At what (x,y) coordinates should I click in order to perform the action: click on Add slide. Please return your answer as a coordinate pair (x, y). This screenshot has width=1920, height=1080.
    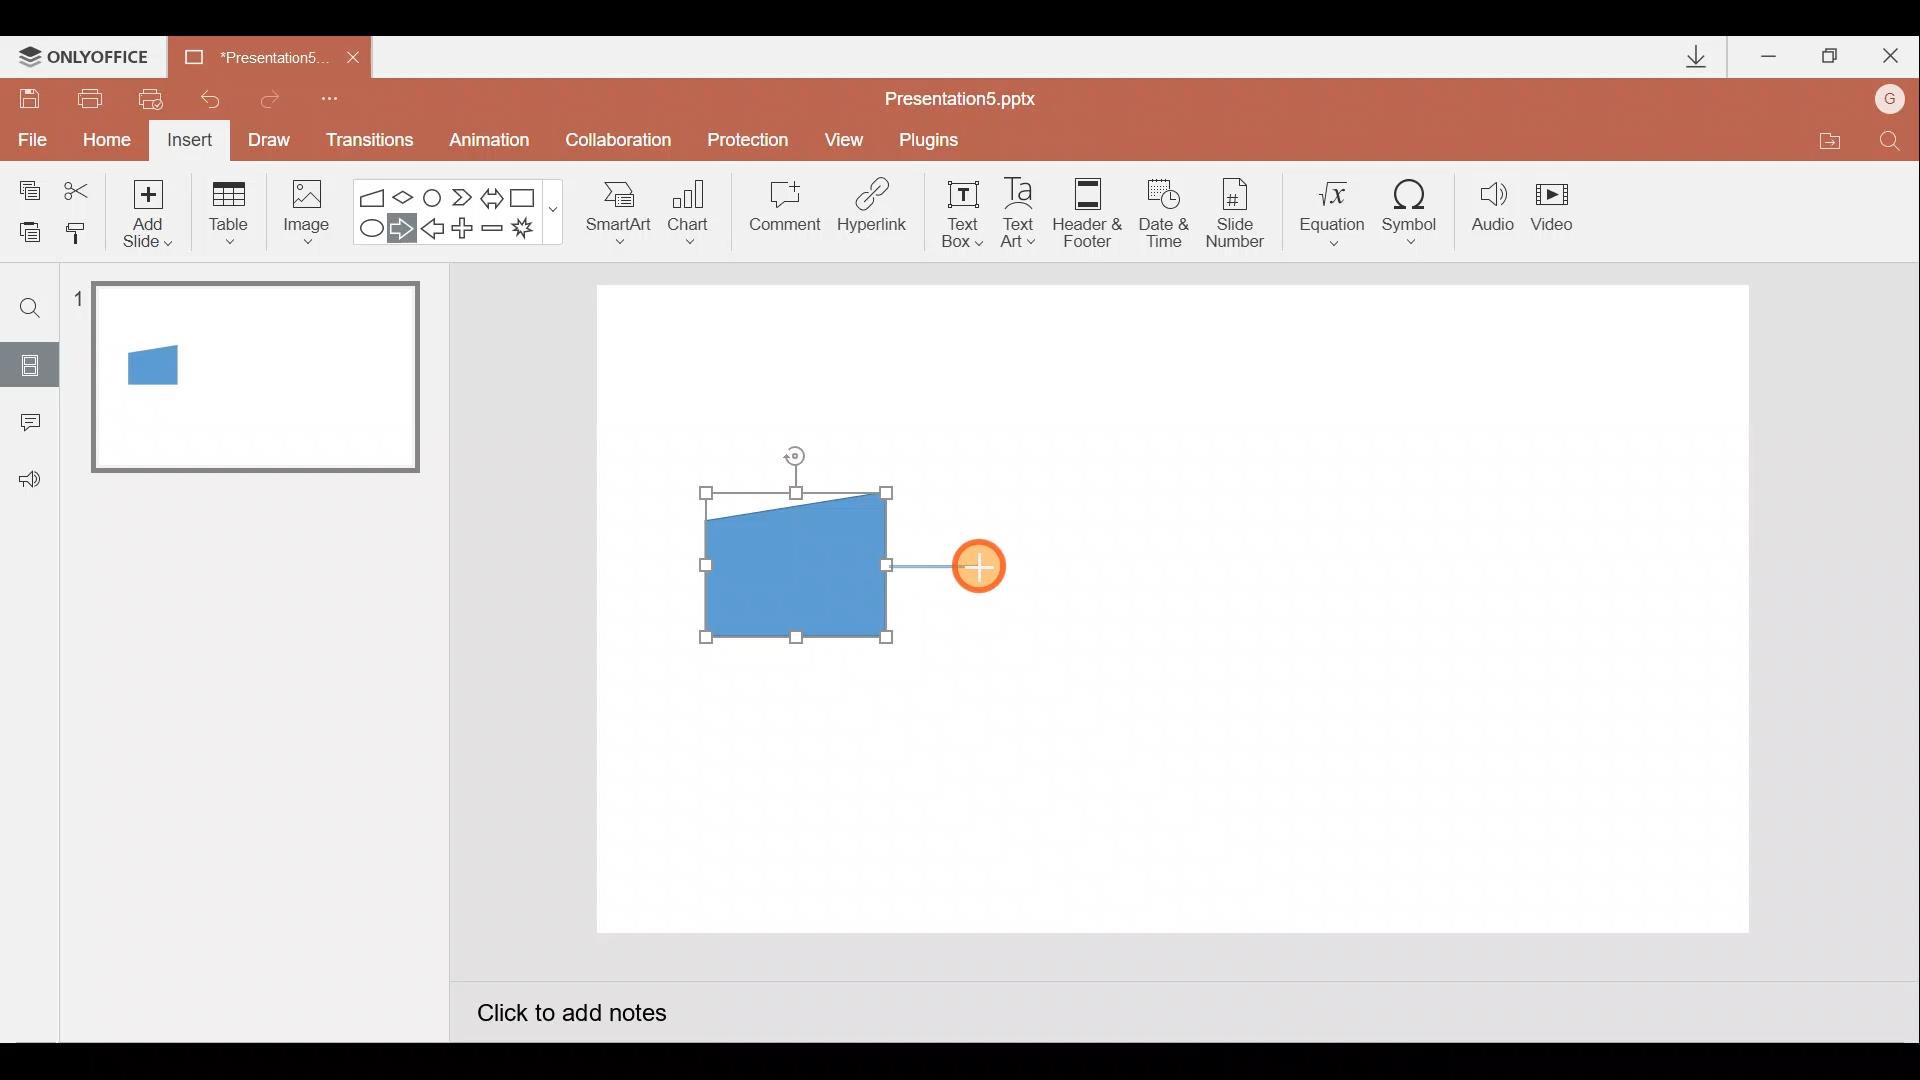
    Looking at the image, I should click on (152, 209).